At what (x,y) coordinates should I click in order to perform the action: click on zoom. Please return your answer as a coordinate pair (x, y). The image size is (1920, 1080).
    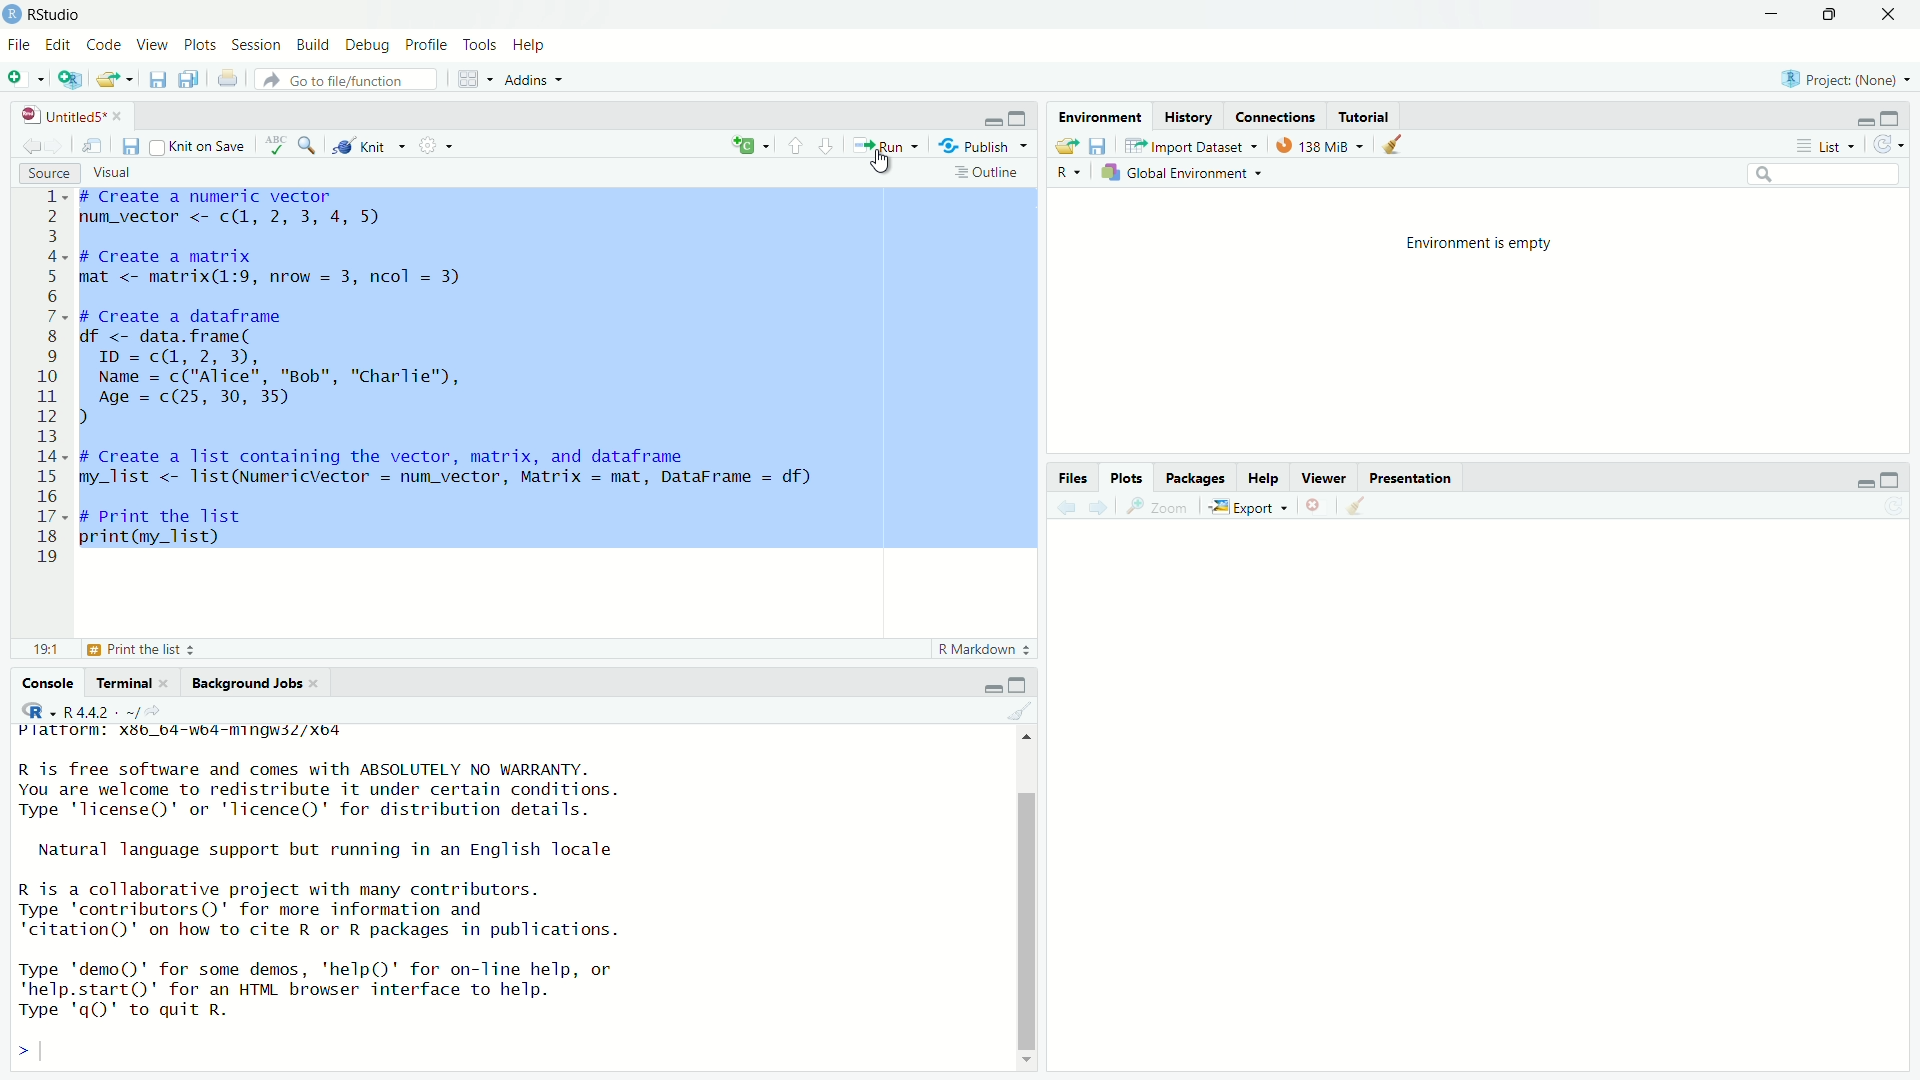
    Looking at the image, I should click on (1157, 508).